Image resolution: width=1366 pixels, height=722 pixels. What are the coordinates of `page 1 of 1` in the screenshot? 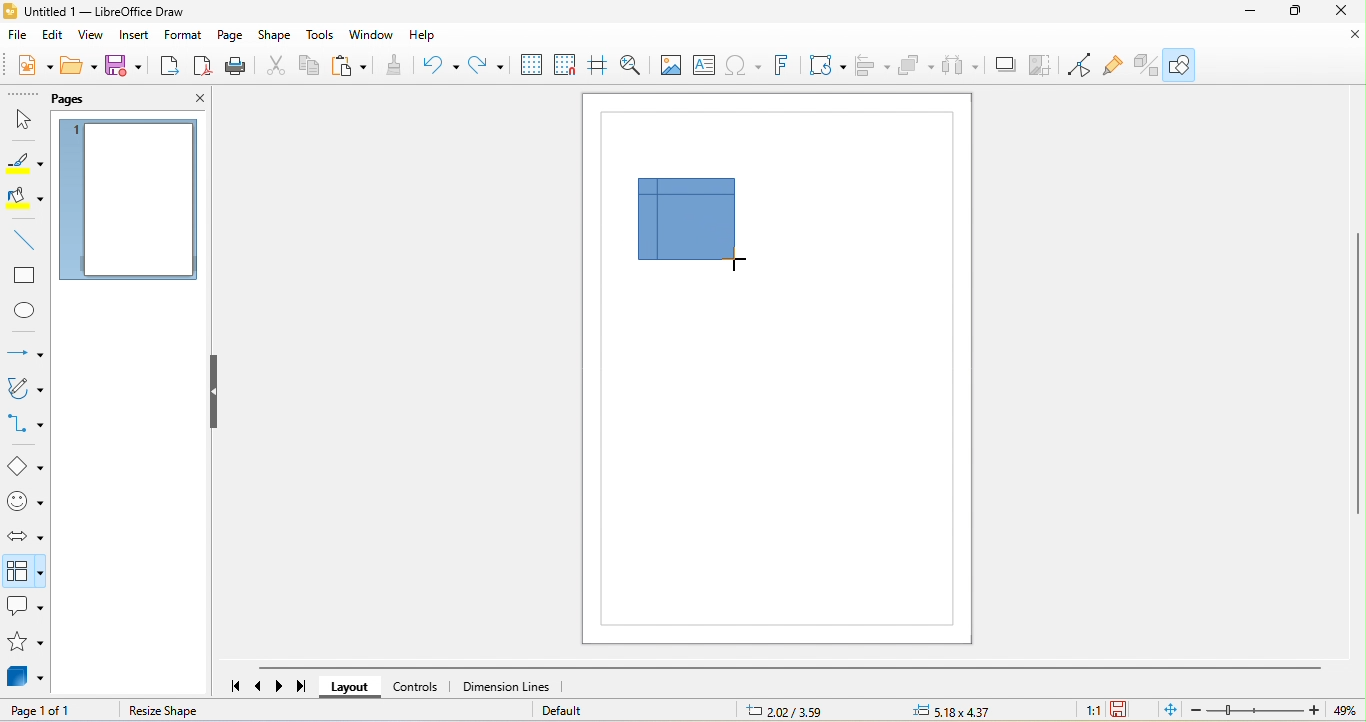 It's located at (52, 712).